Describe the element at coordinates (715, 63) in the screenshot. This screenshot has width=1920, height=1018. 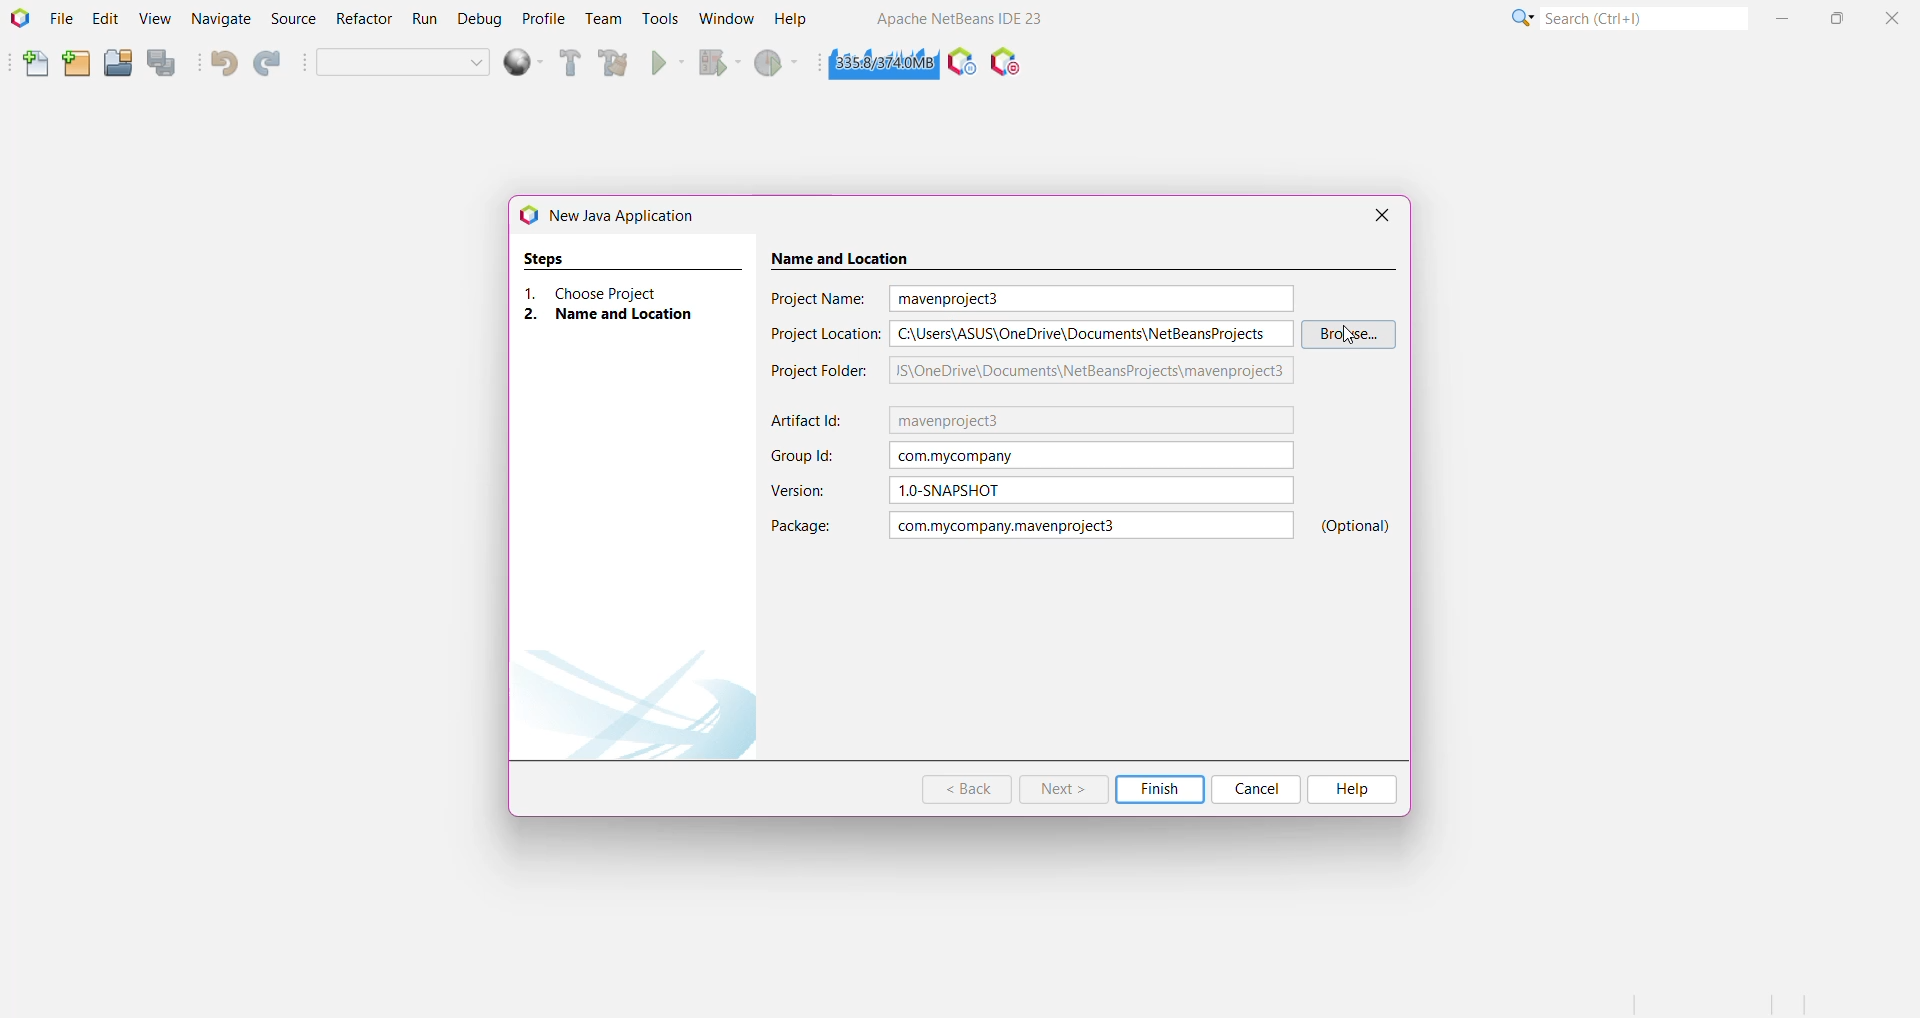
I see `Debug Project` at that location.